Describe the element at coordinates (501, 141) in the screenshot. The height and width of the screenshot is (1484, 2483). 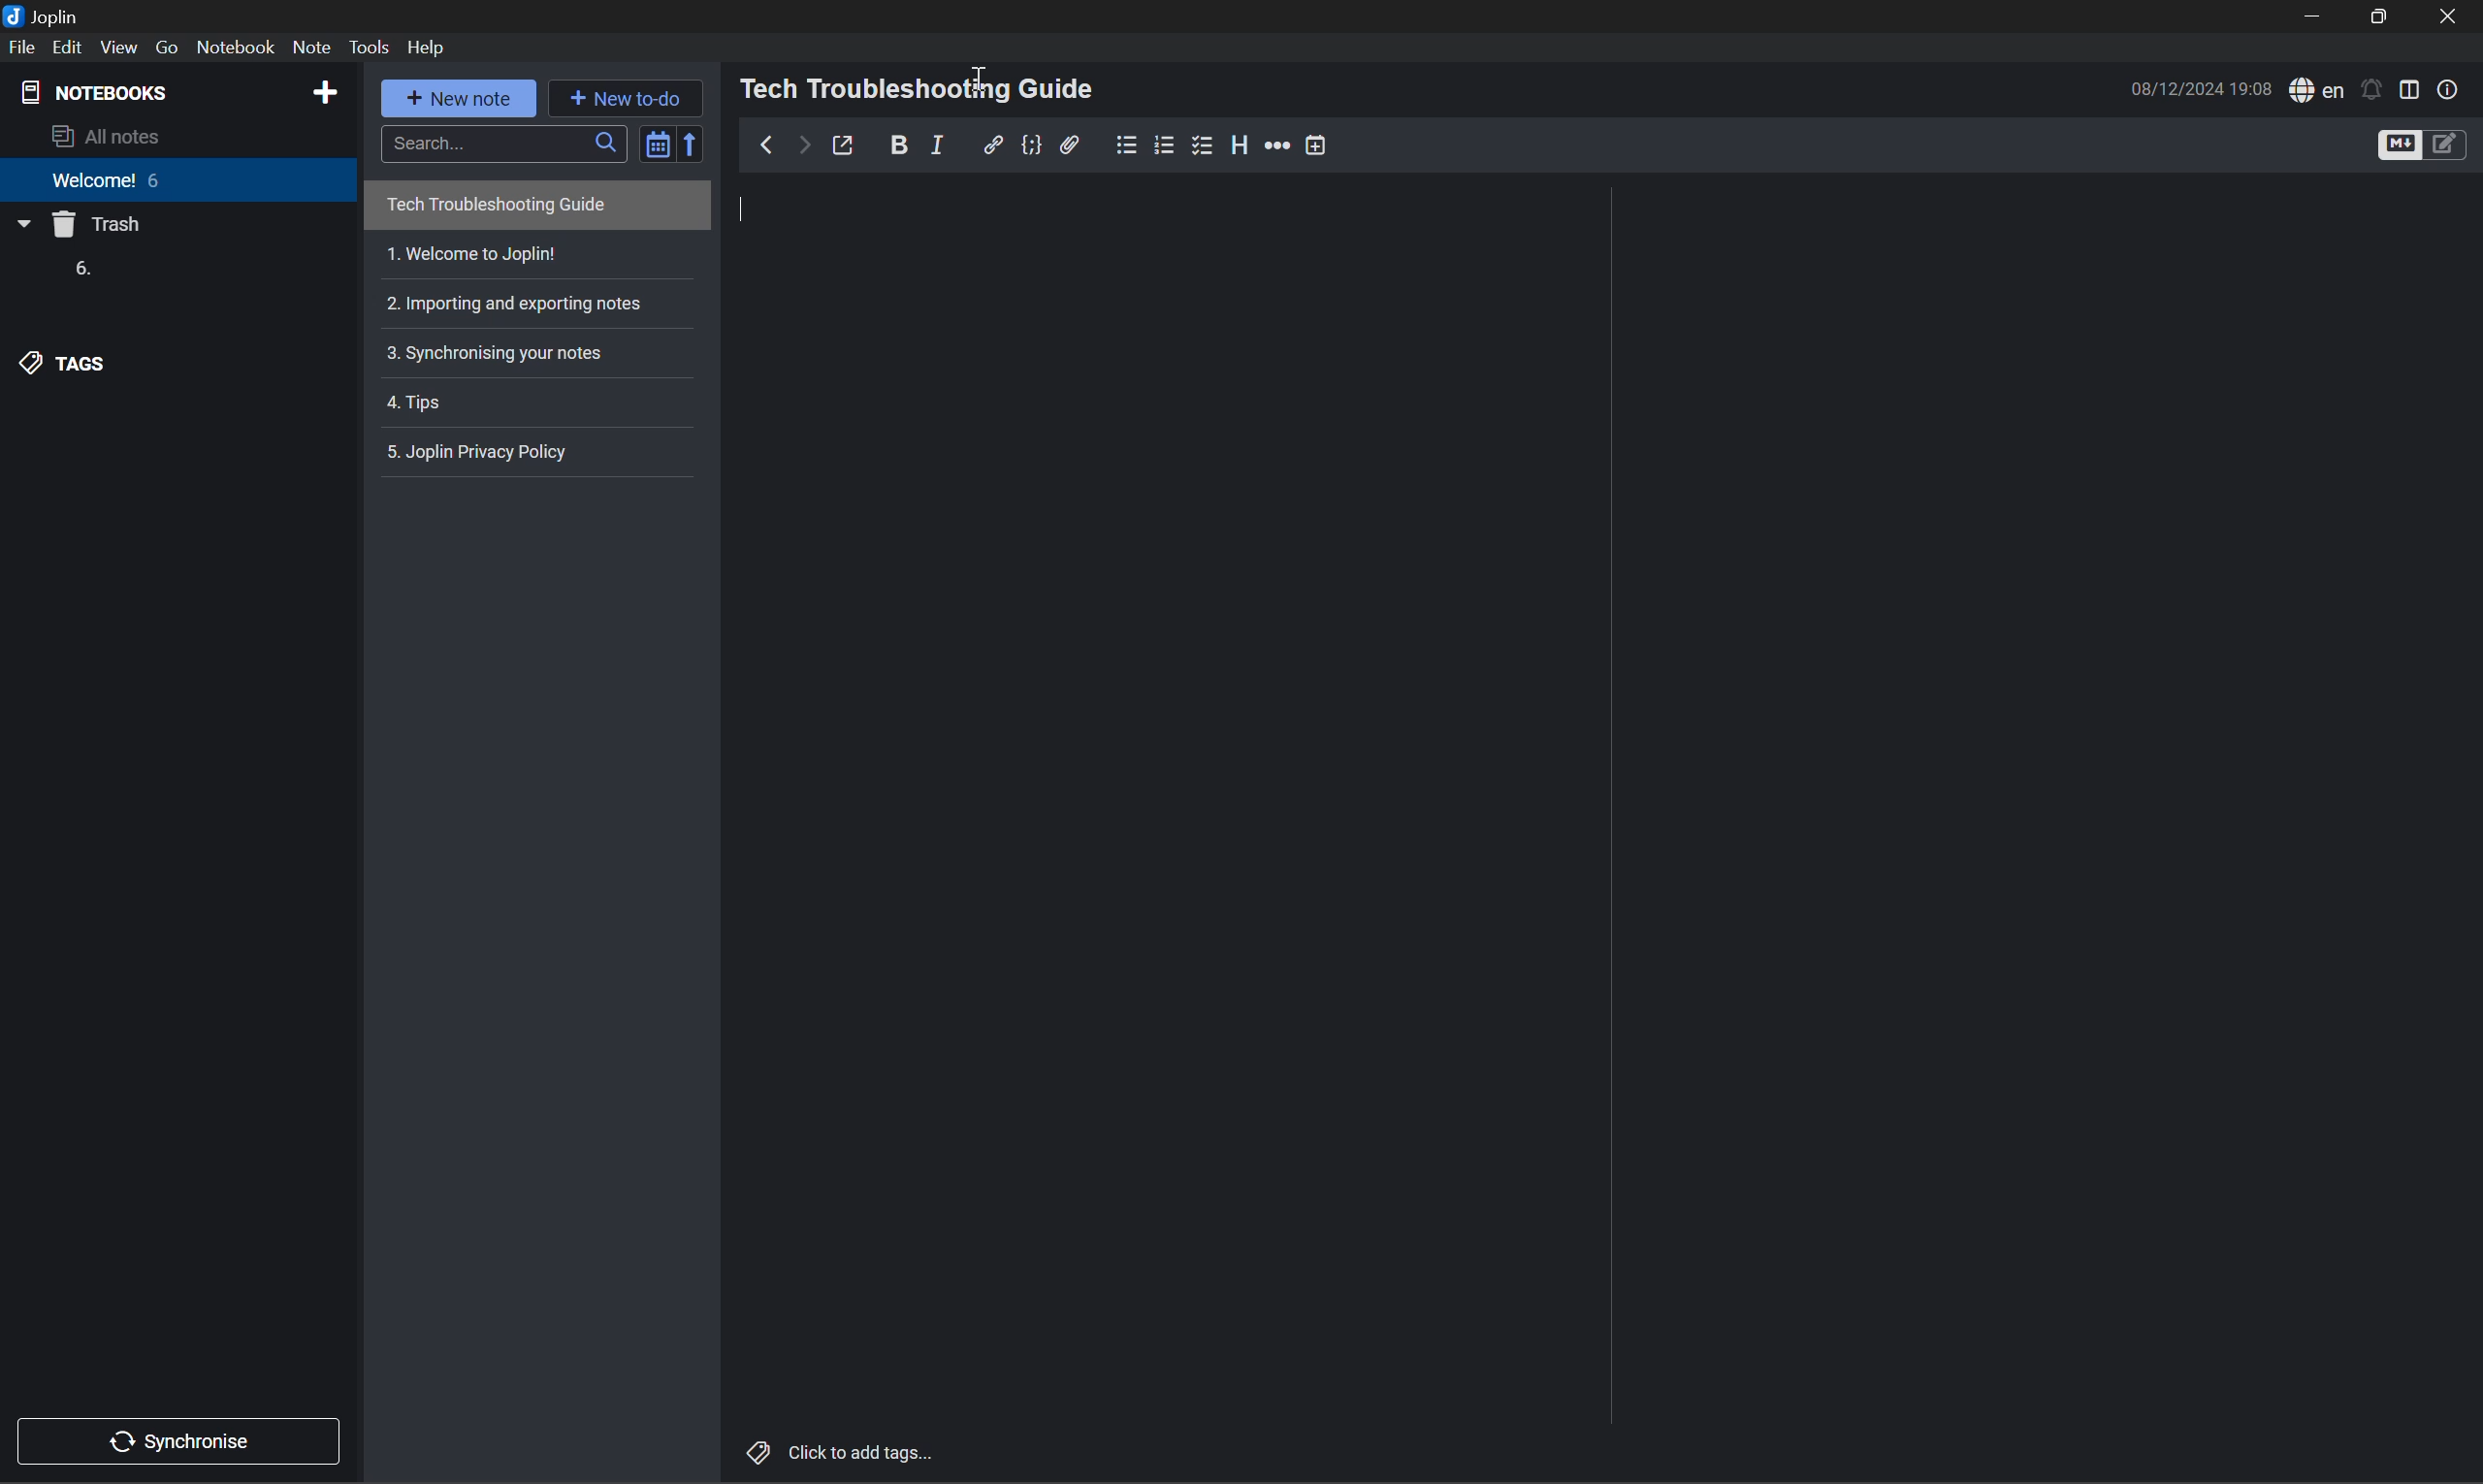
I see `Search` at that location.